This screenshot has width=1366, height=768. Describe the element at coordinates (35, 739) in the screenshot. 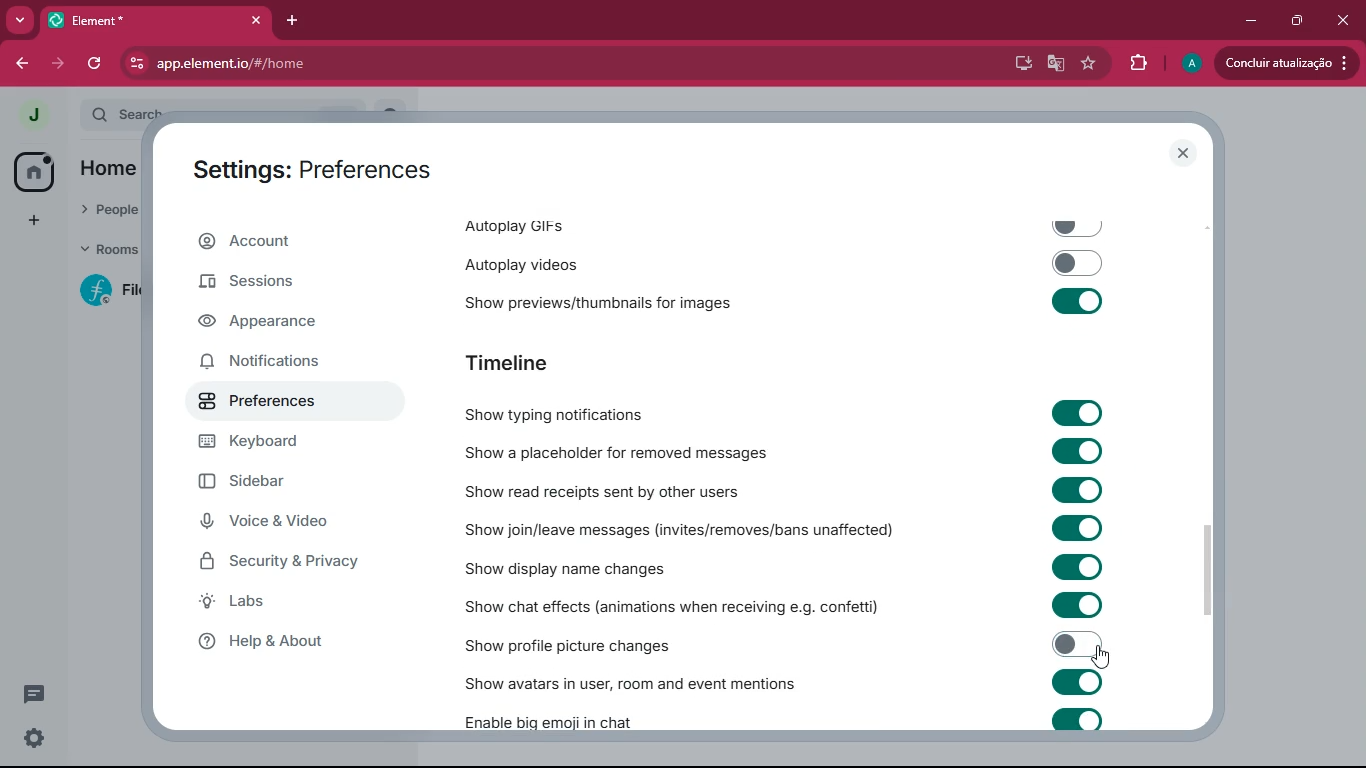

I see `quick settings` at that location.